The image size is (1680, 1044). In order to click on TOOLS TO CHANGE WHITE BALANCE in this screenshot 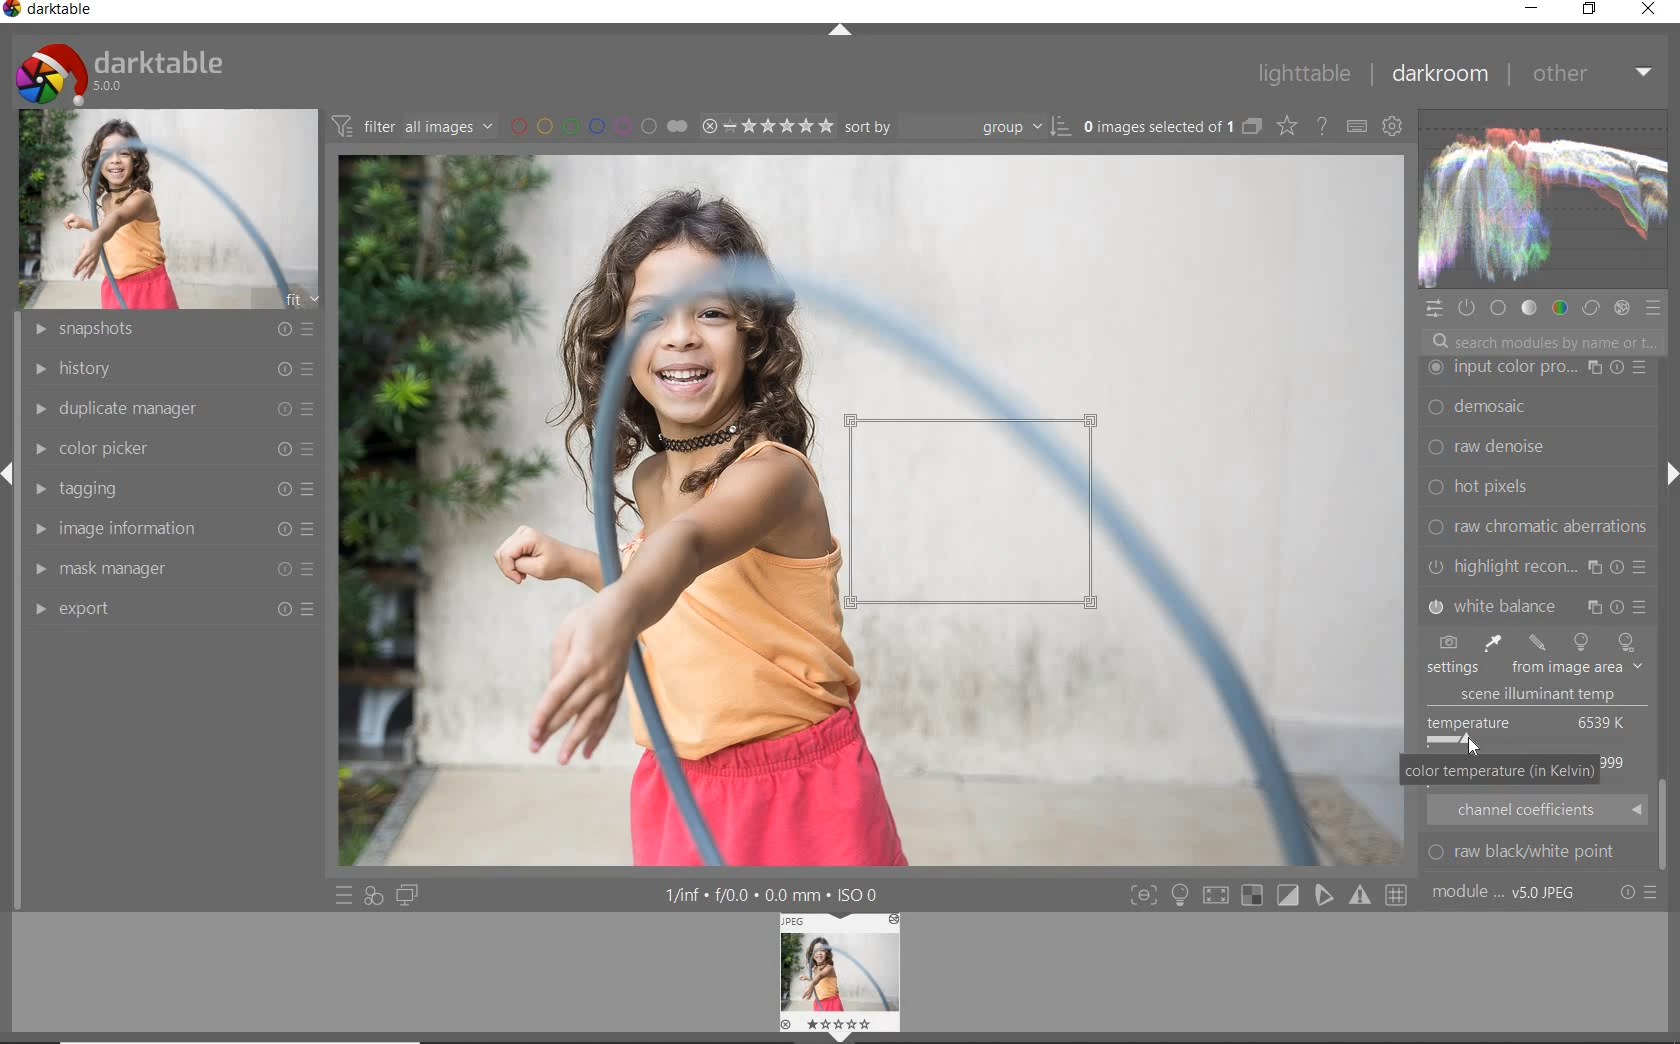, I will do `click(1533, 642)`.